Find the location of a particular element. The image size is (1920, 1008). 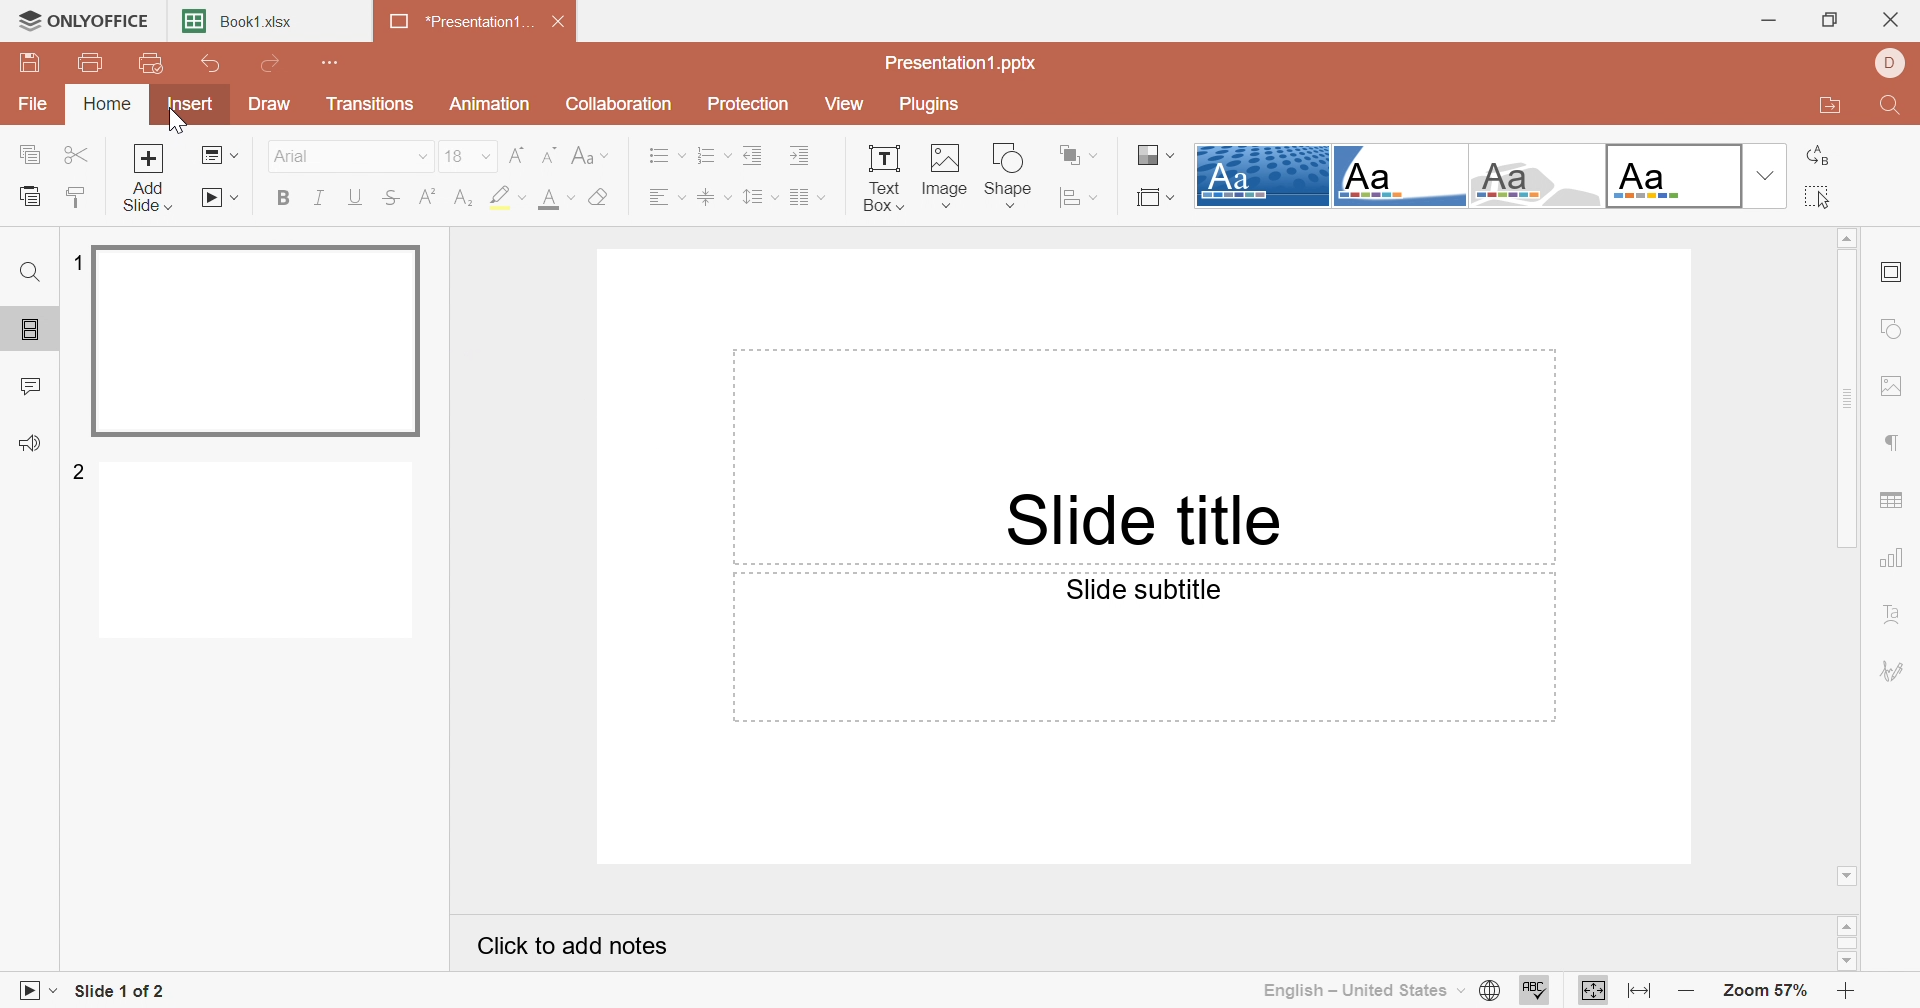

Underline is located at coordinates (355, 198).